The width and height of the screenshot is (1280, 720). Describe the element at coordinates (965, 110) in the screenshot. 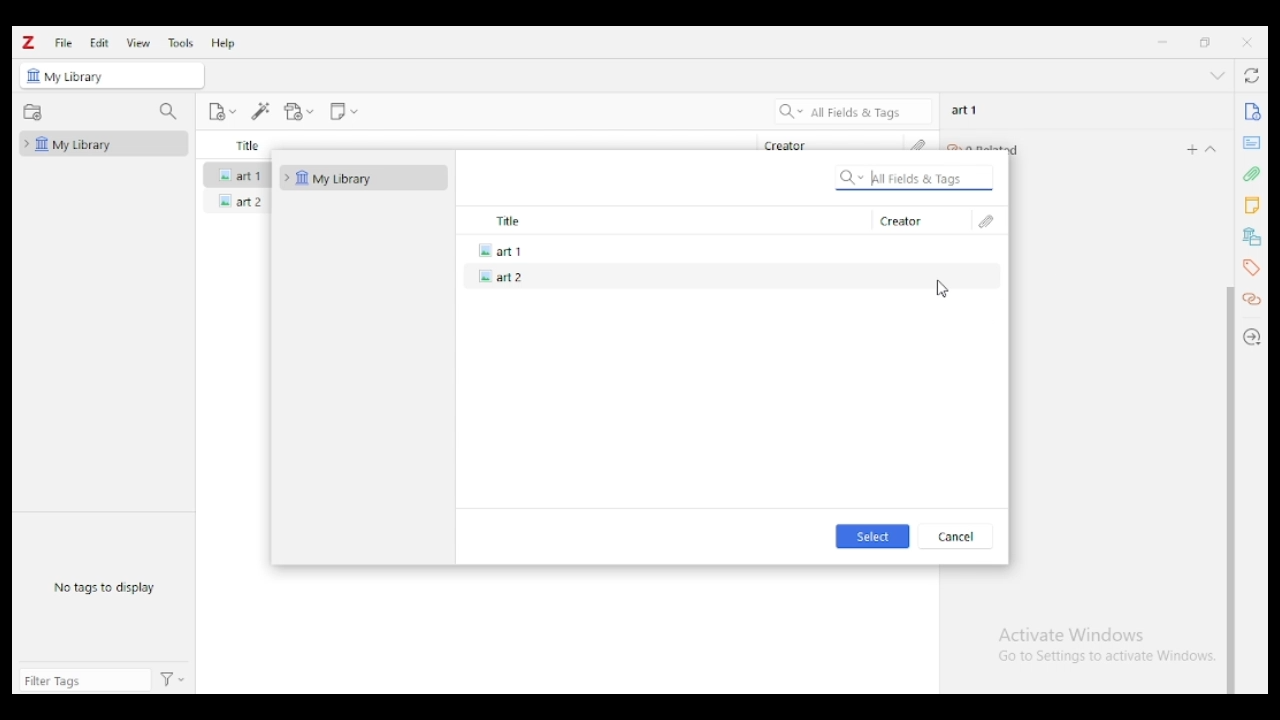

I see `art 1` at that location.